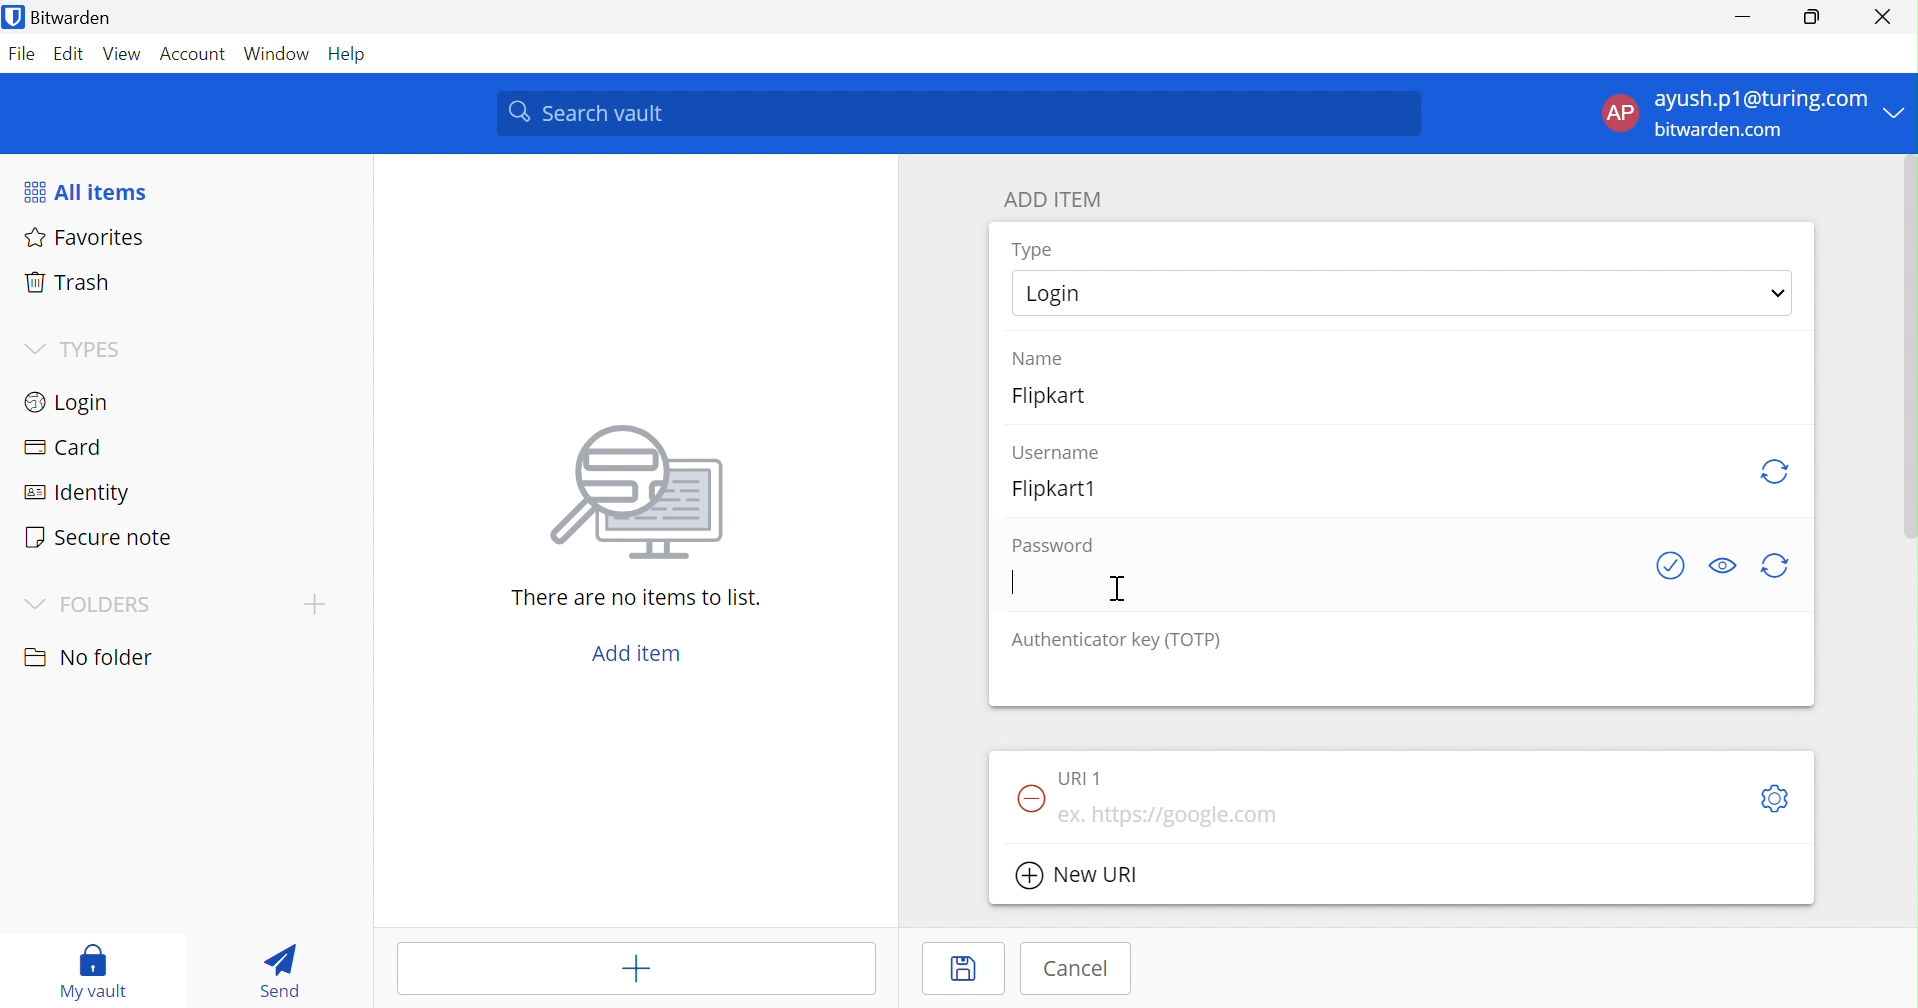  Describe the element at coordinates (278, 971) in the screenshot. I see `Send` at that location.